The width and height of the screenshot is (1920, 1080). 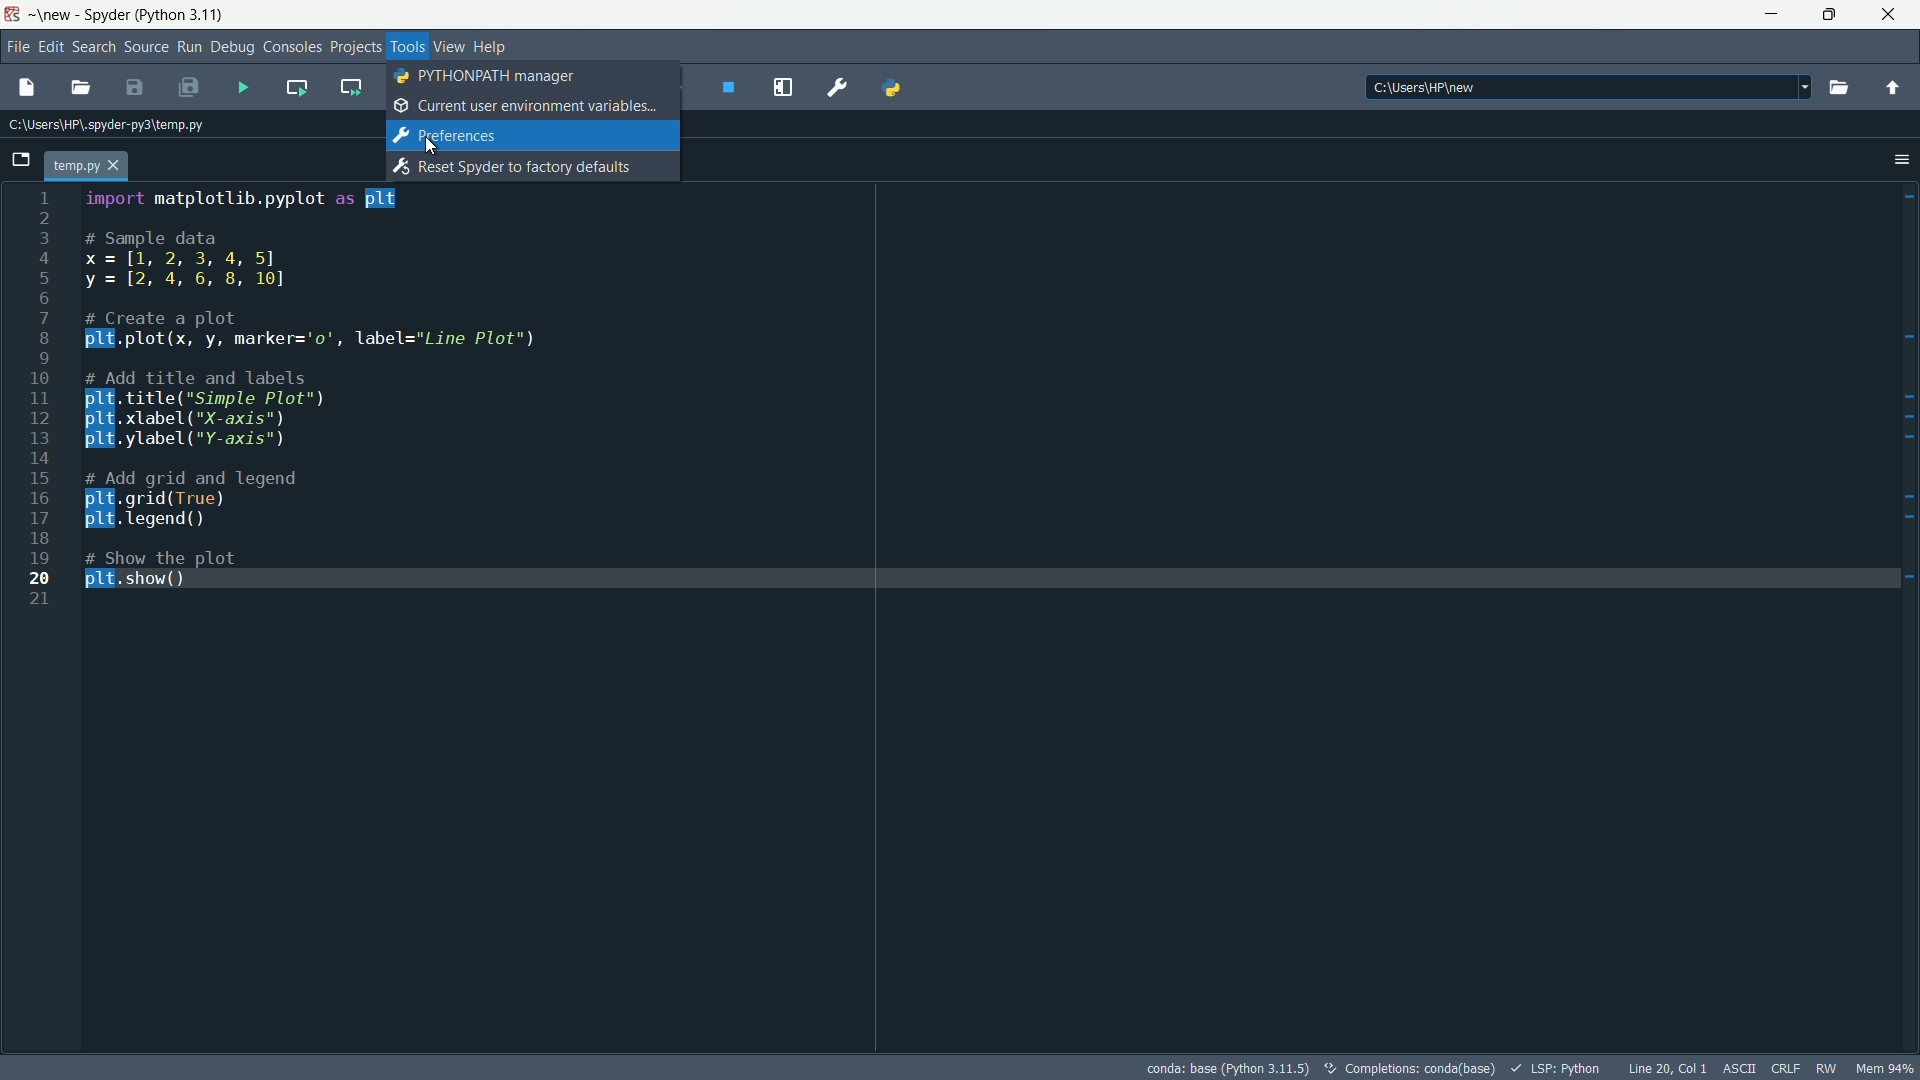 I want to click on parent directory, so click(x=1893, y=88).